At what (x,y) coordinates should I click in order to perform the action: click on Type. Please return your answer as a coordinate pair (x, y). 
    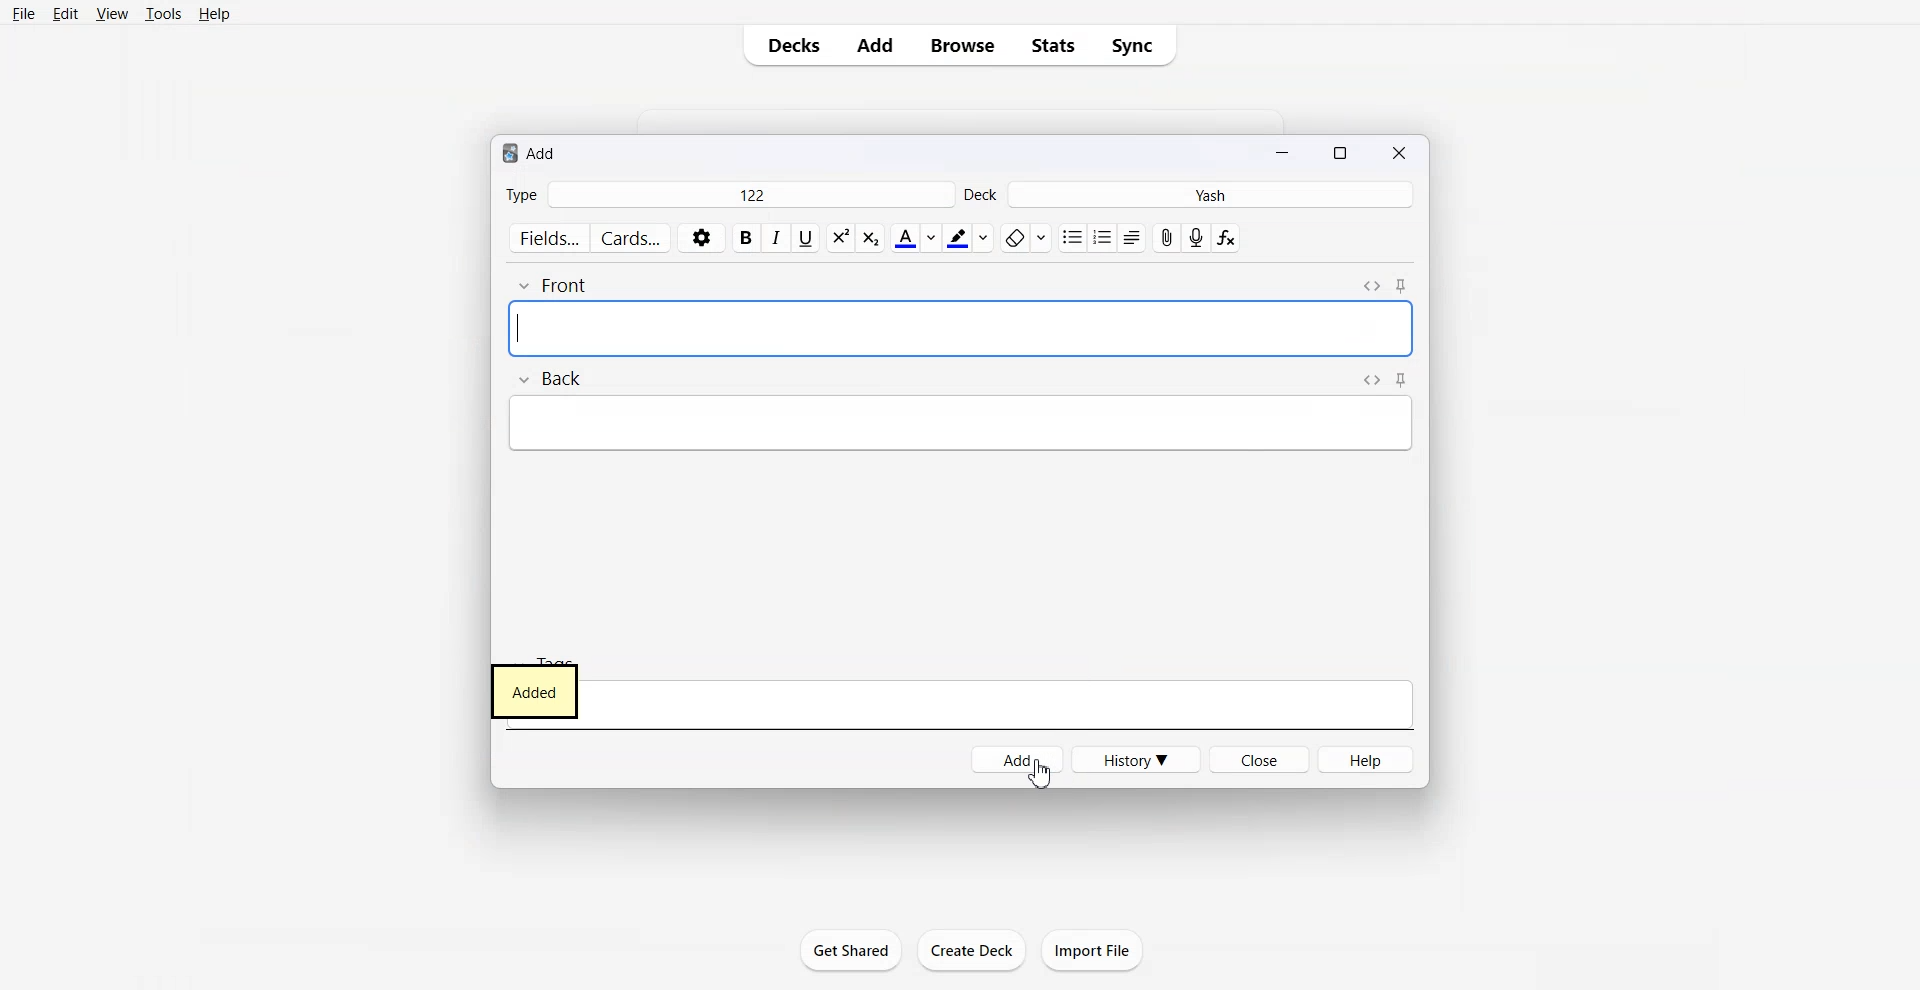
    Looking at the image, I should click on (522, 195).